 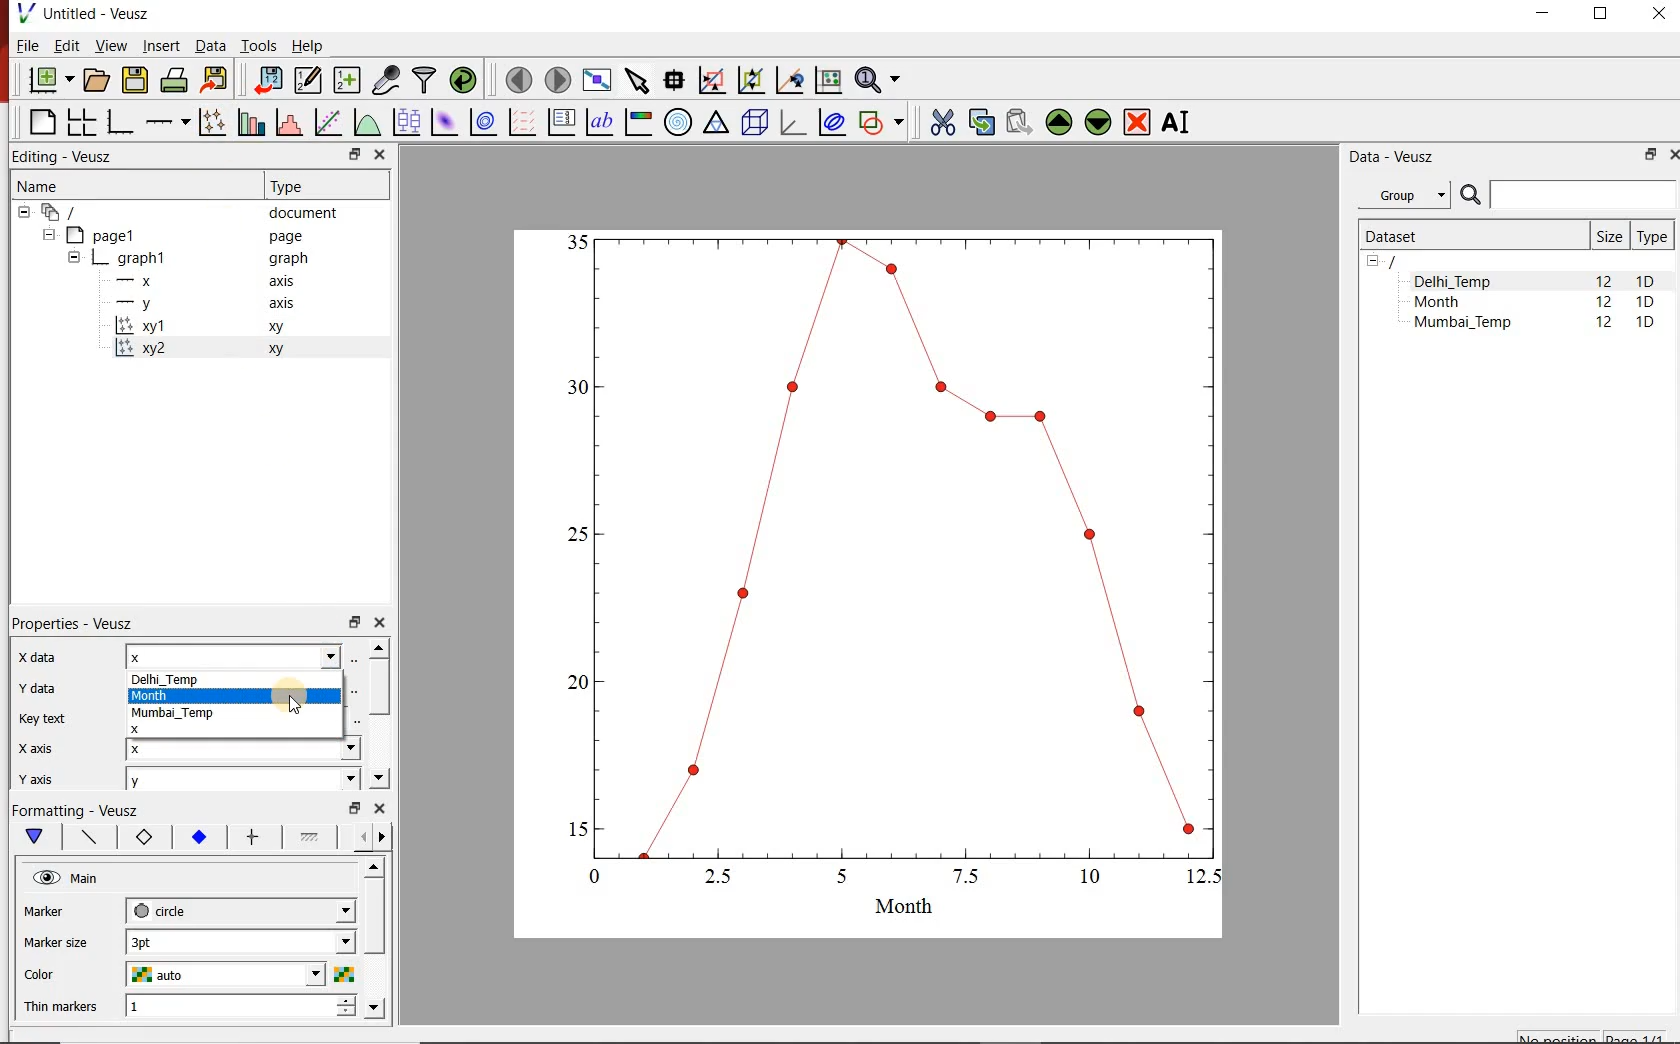 What do you see at coordinates (1604, 304) in the screenshot?
I see `12` at bounding box center [1604, 304].